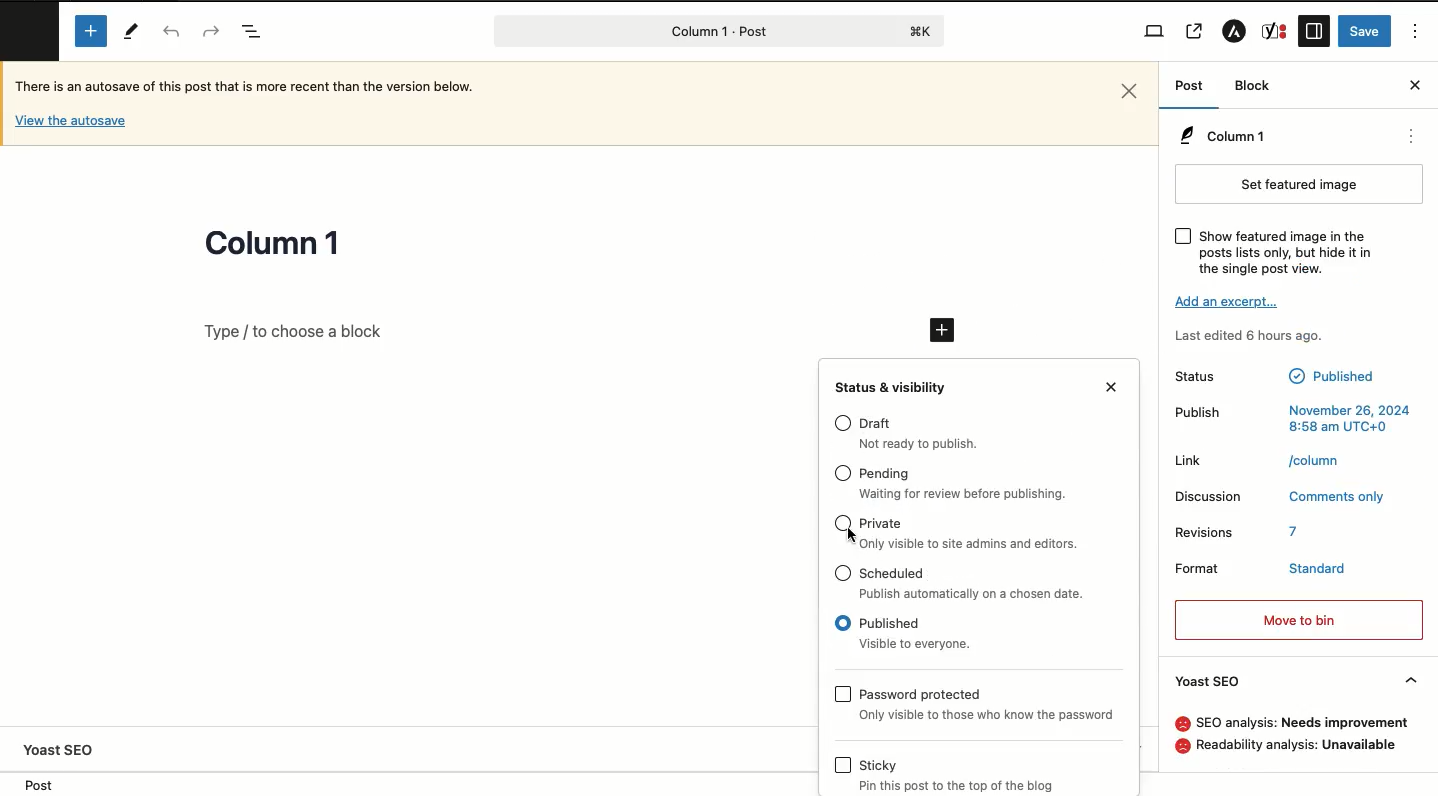 The width and height of the screenshot is (1438, 796). I want to click on Sidebar, so click(1313, 32).